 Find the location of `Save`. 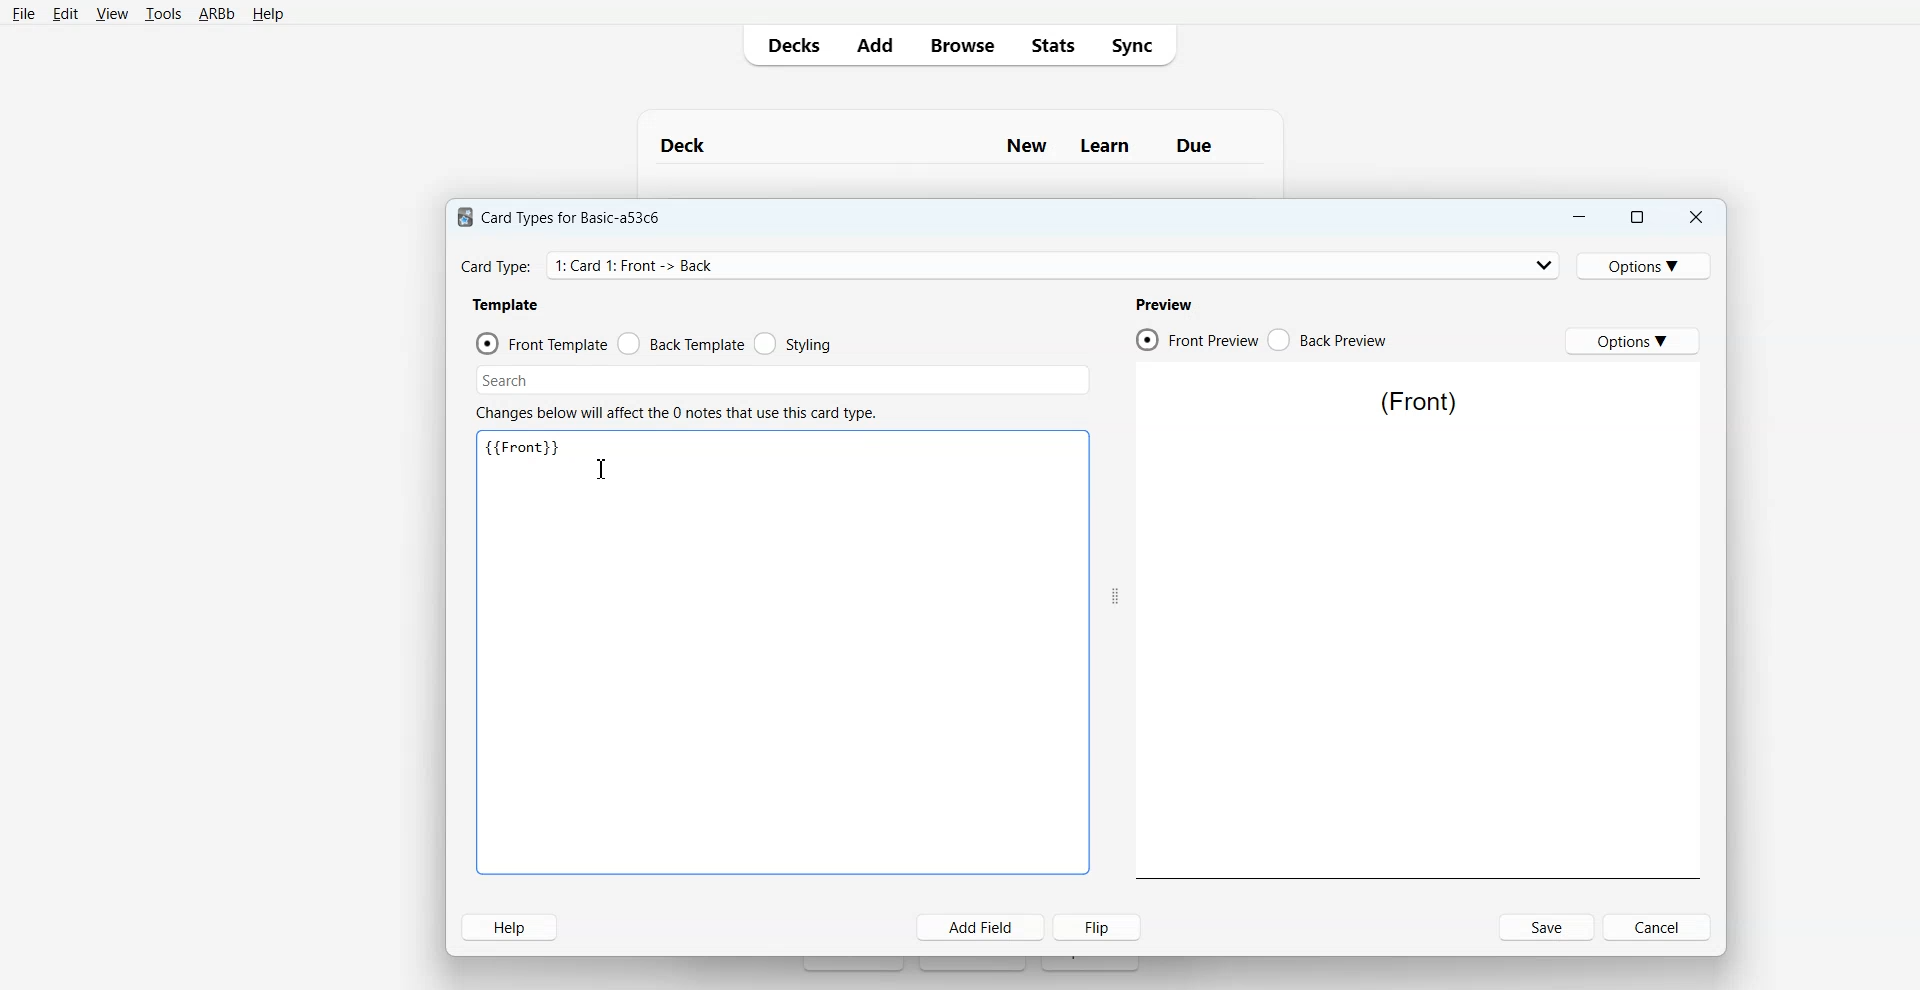

Save is located at coordinates (1548, 927).